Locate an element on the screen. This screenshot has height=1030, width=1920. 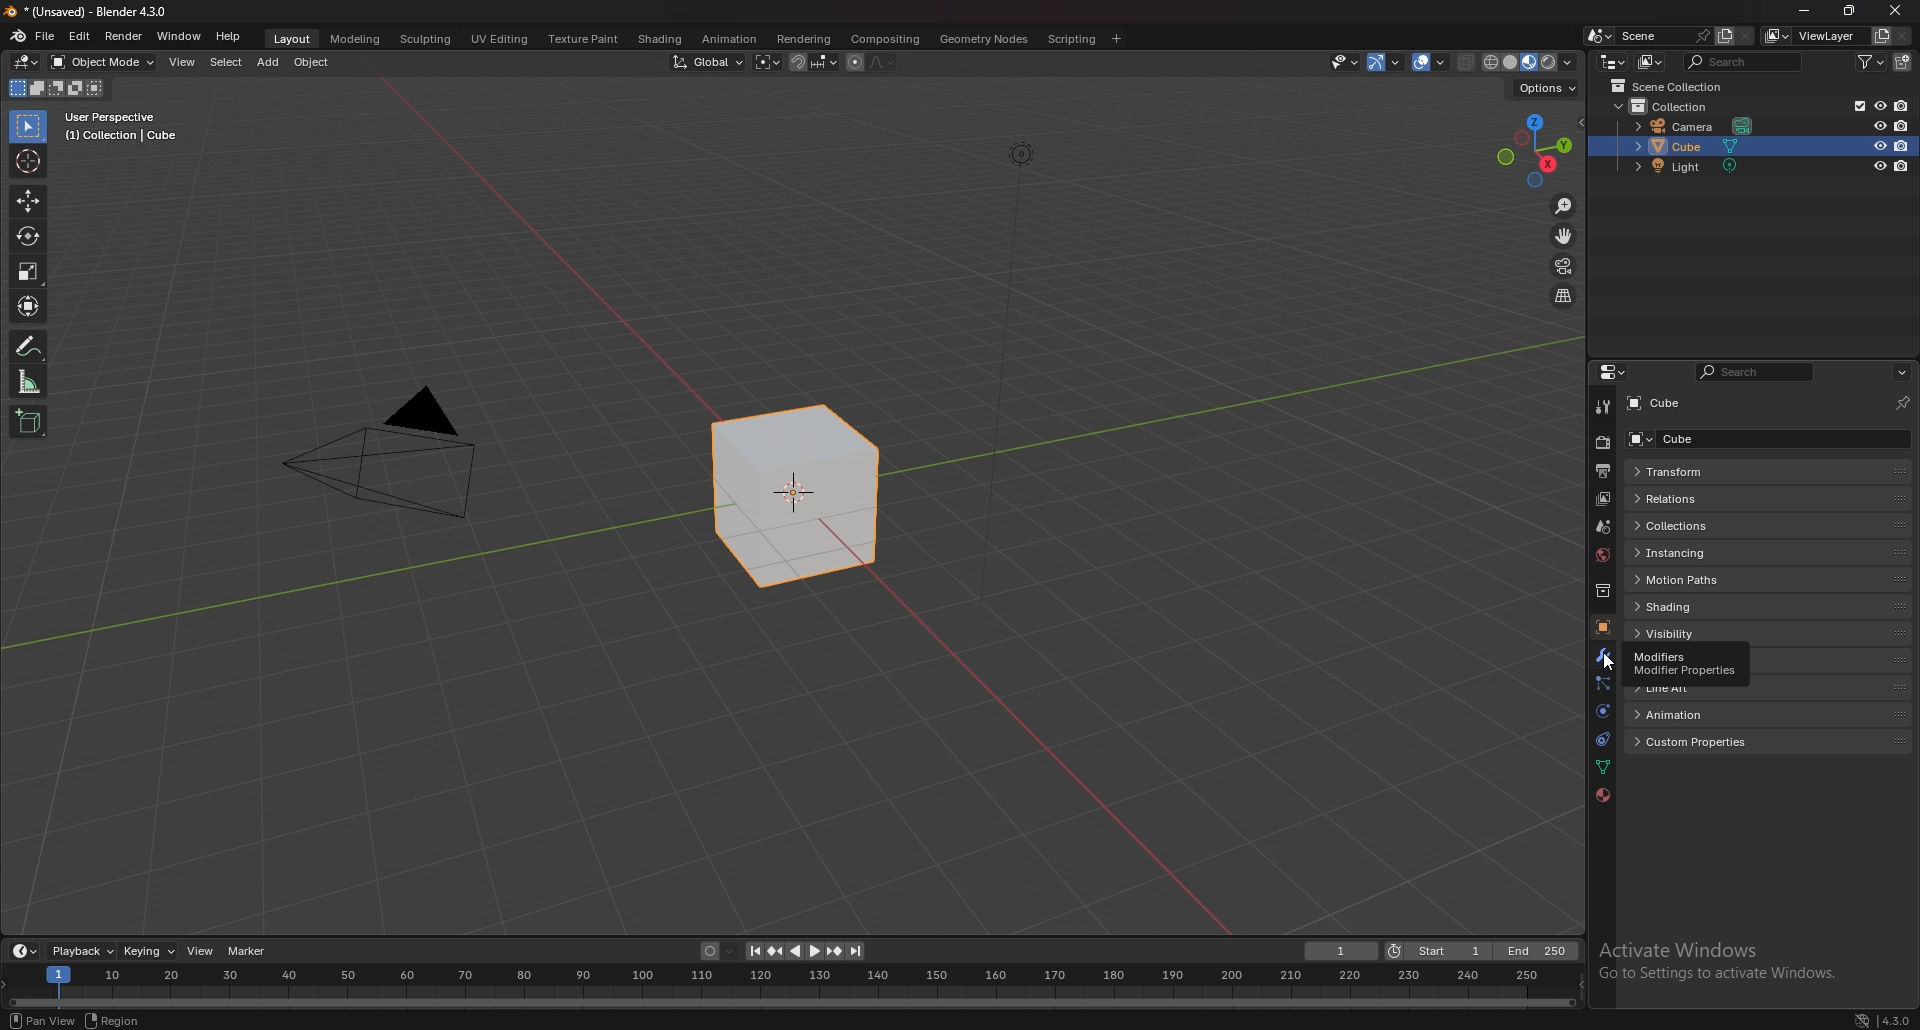
physics is located at coordinates (1602, 712).